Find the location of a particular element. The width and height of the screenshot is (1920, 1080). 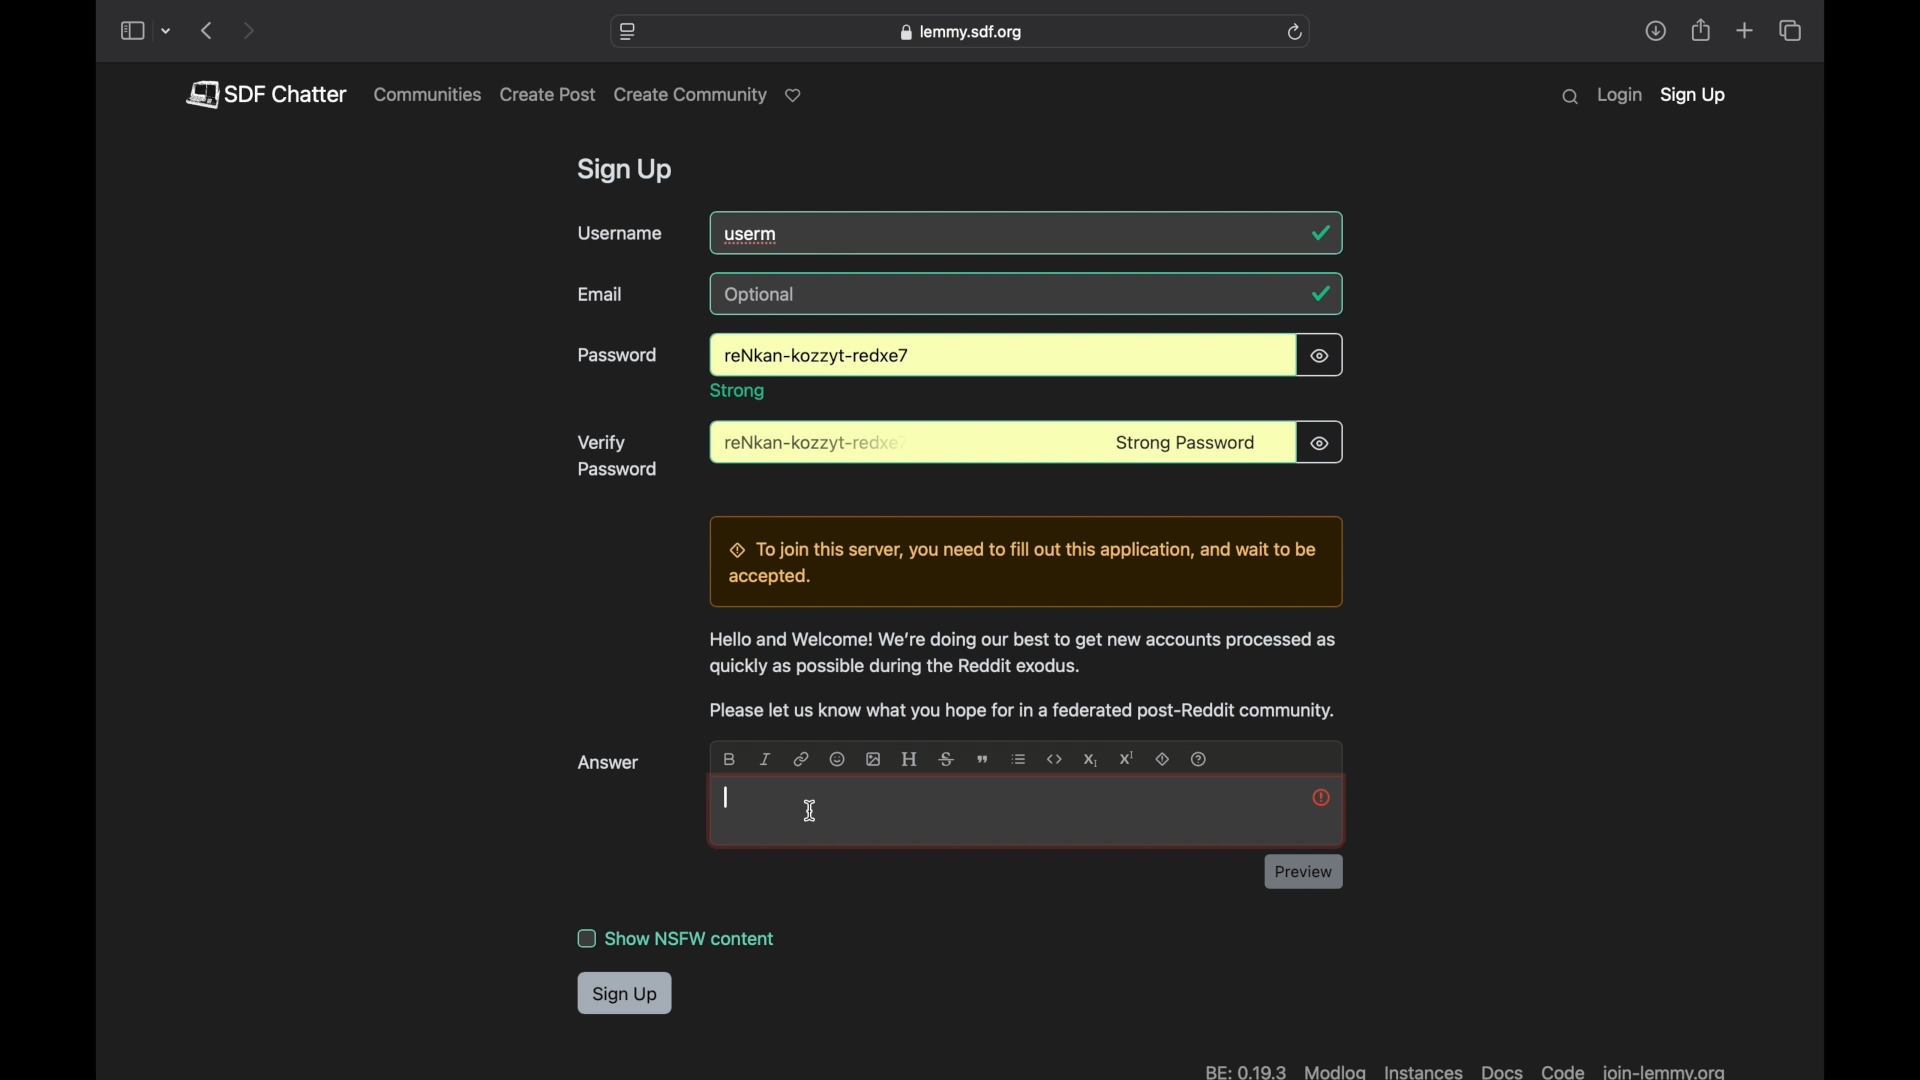

check mark is located at coordinates (1320, 293).